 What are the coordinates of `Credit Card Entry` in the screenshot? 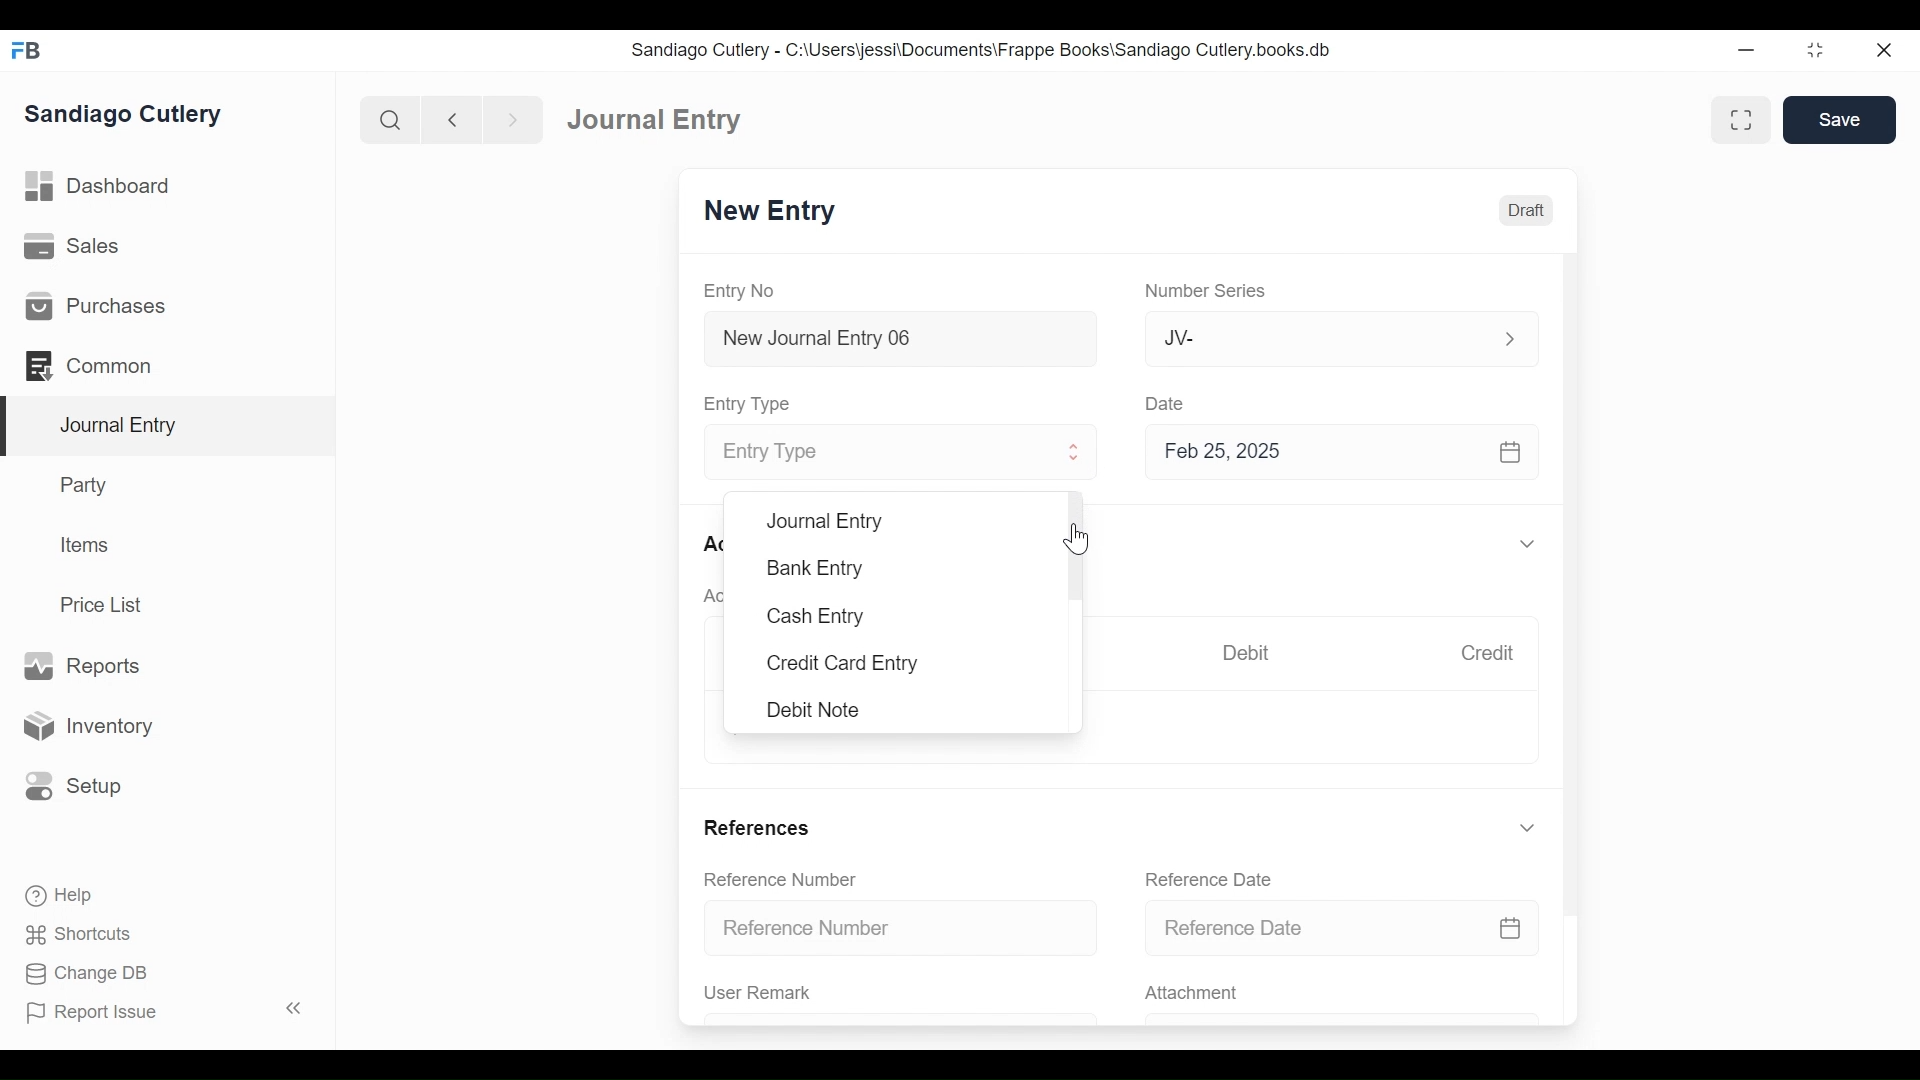 It's located at (843, 664).